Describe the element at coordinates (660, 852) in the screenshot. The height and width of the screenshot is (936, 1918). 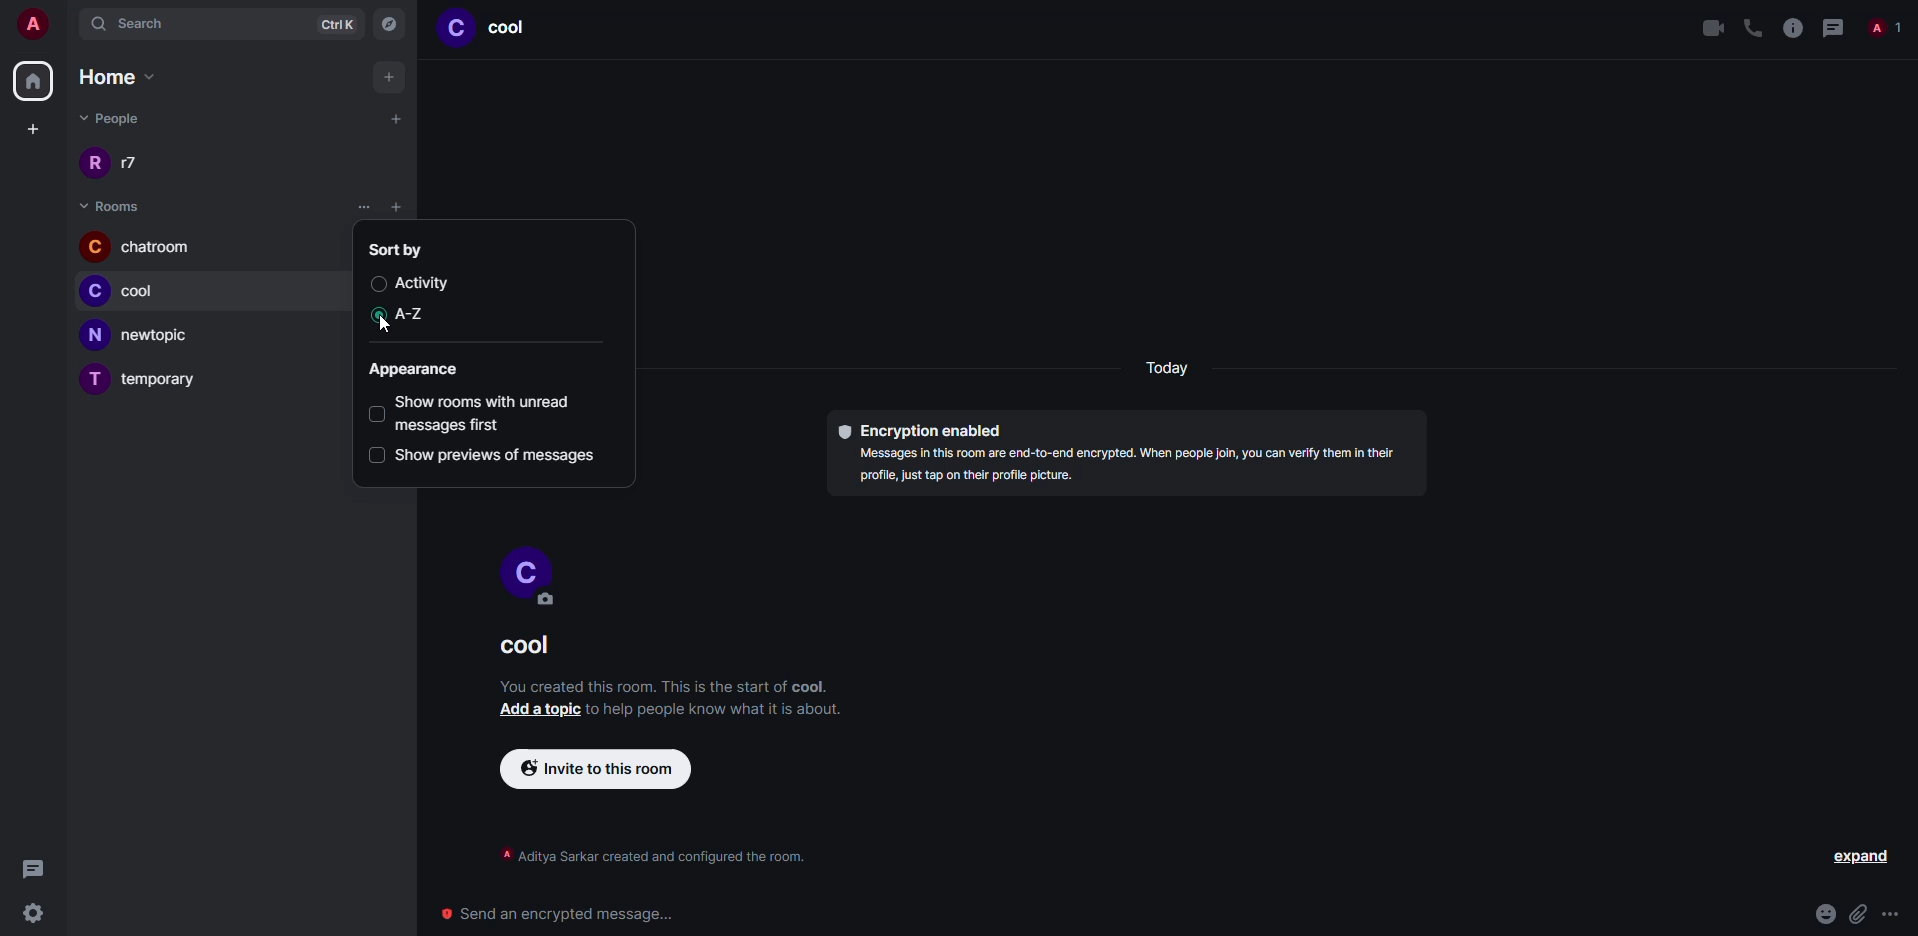
I see `info` at that location.